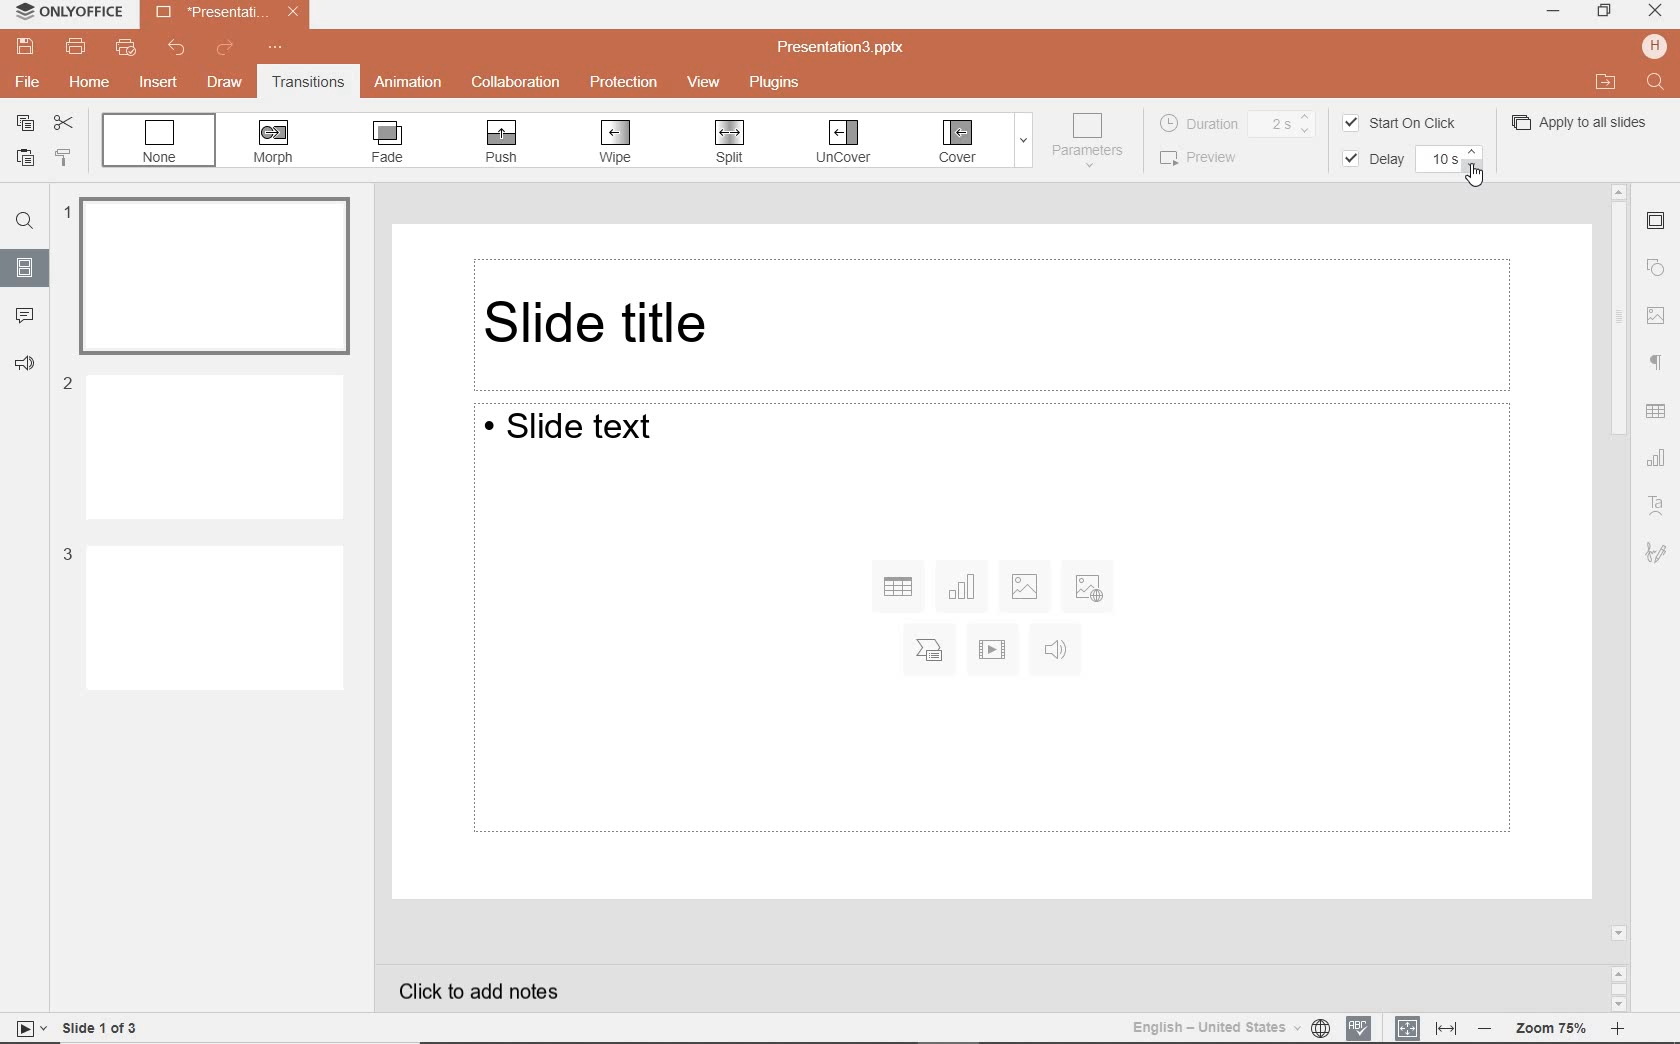 The width and height of the screenshot is (1680, 1044). What do you see at coordinates (159, 140) in the screenshot?
I see `NONE` at bounding box center [159, 140].